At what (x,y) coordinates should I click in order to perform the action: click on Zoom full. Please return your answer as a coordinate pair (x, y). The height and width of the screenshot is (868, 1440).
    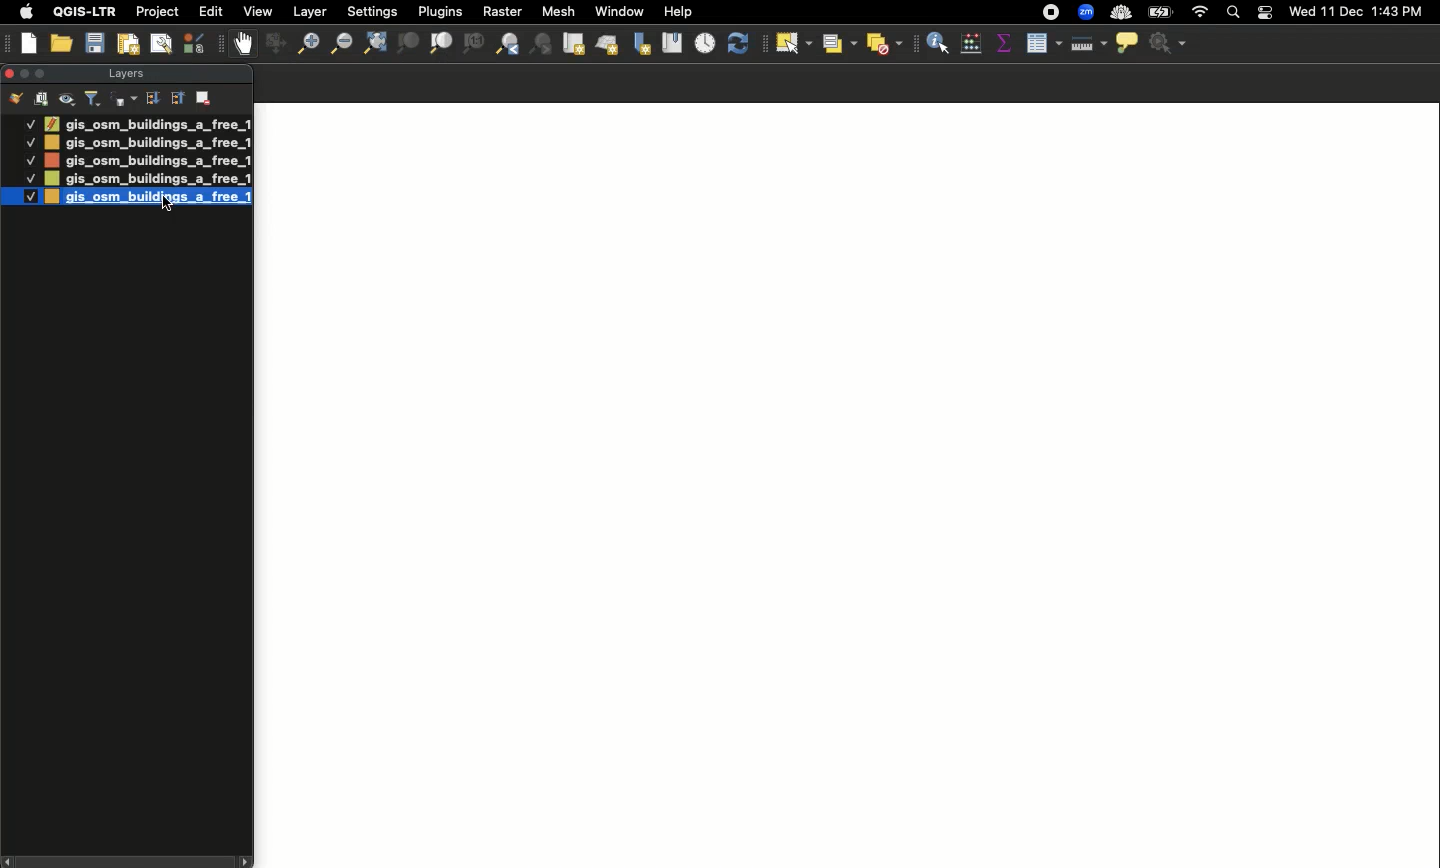
    Looking at the image, I should click on (373, 44).